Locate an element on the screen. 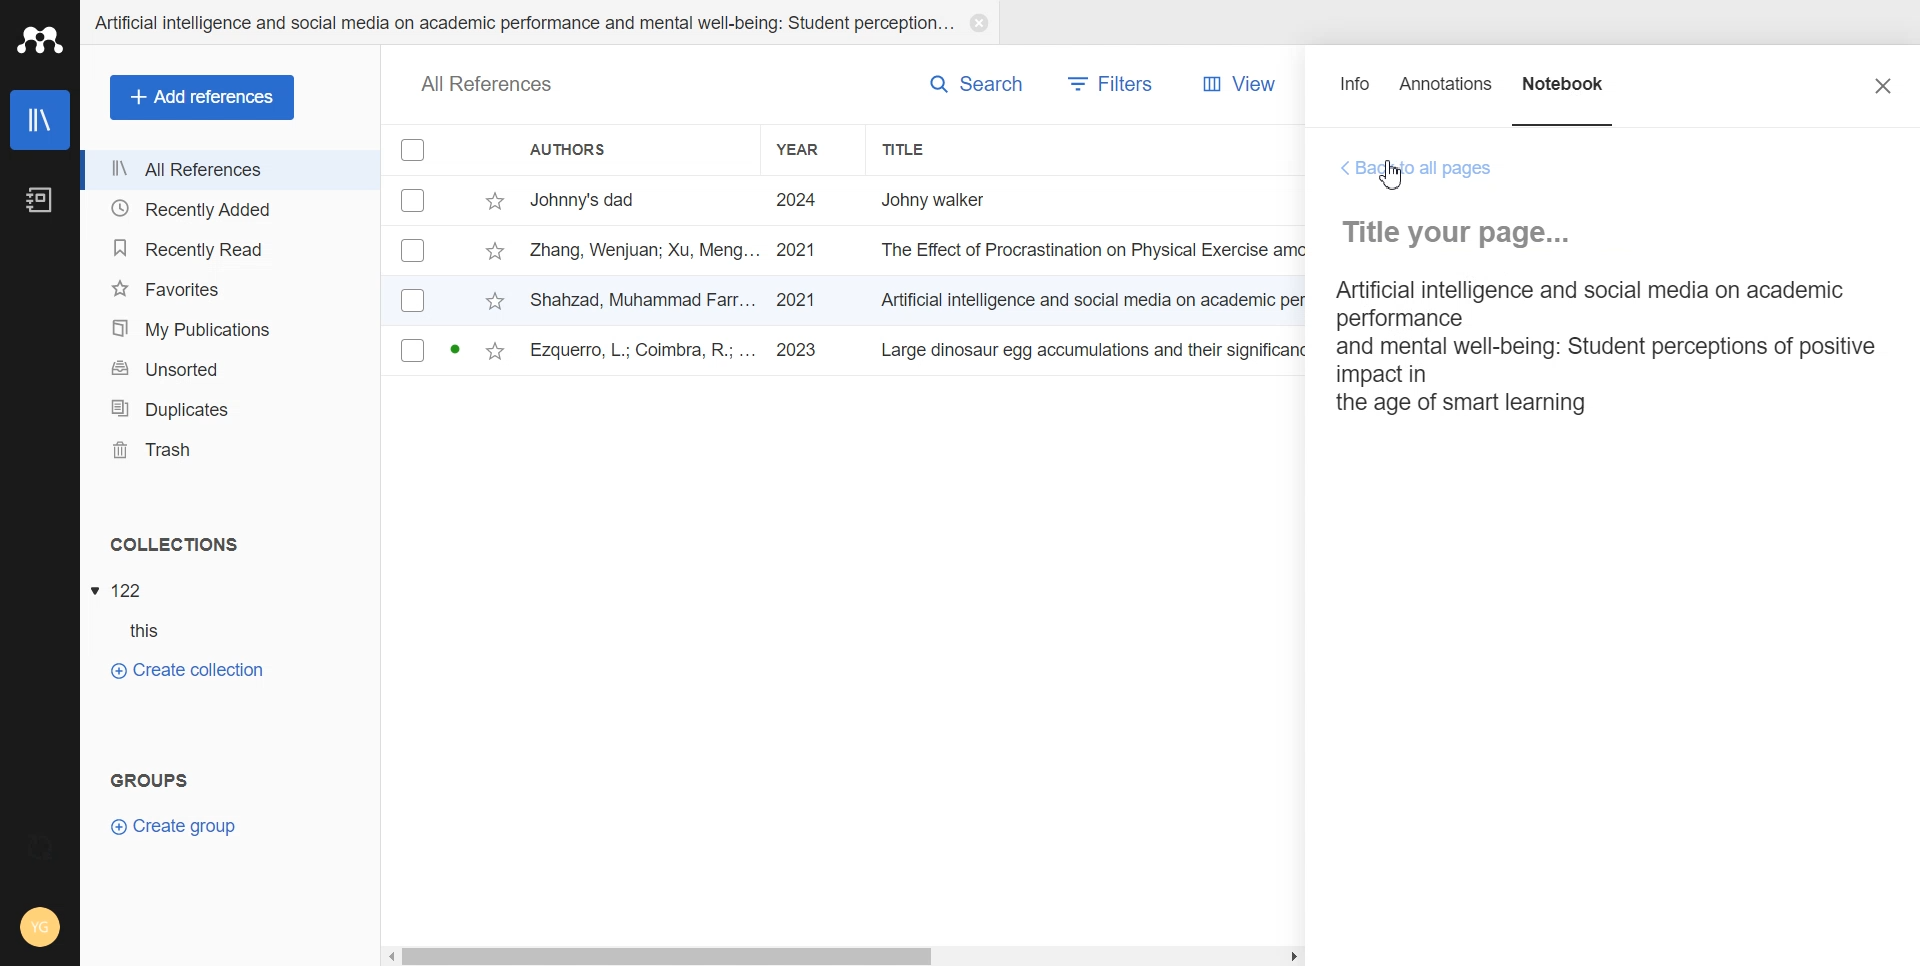 Image resolution: width=1920 pixels, height=966 pixels. 2021 is located at coordinates (796, 300).